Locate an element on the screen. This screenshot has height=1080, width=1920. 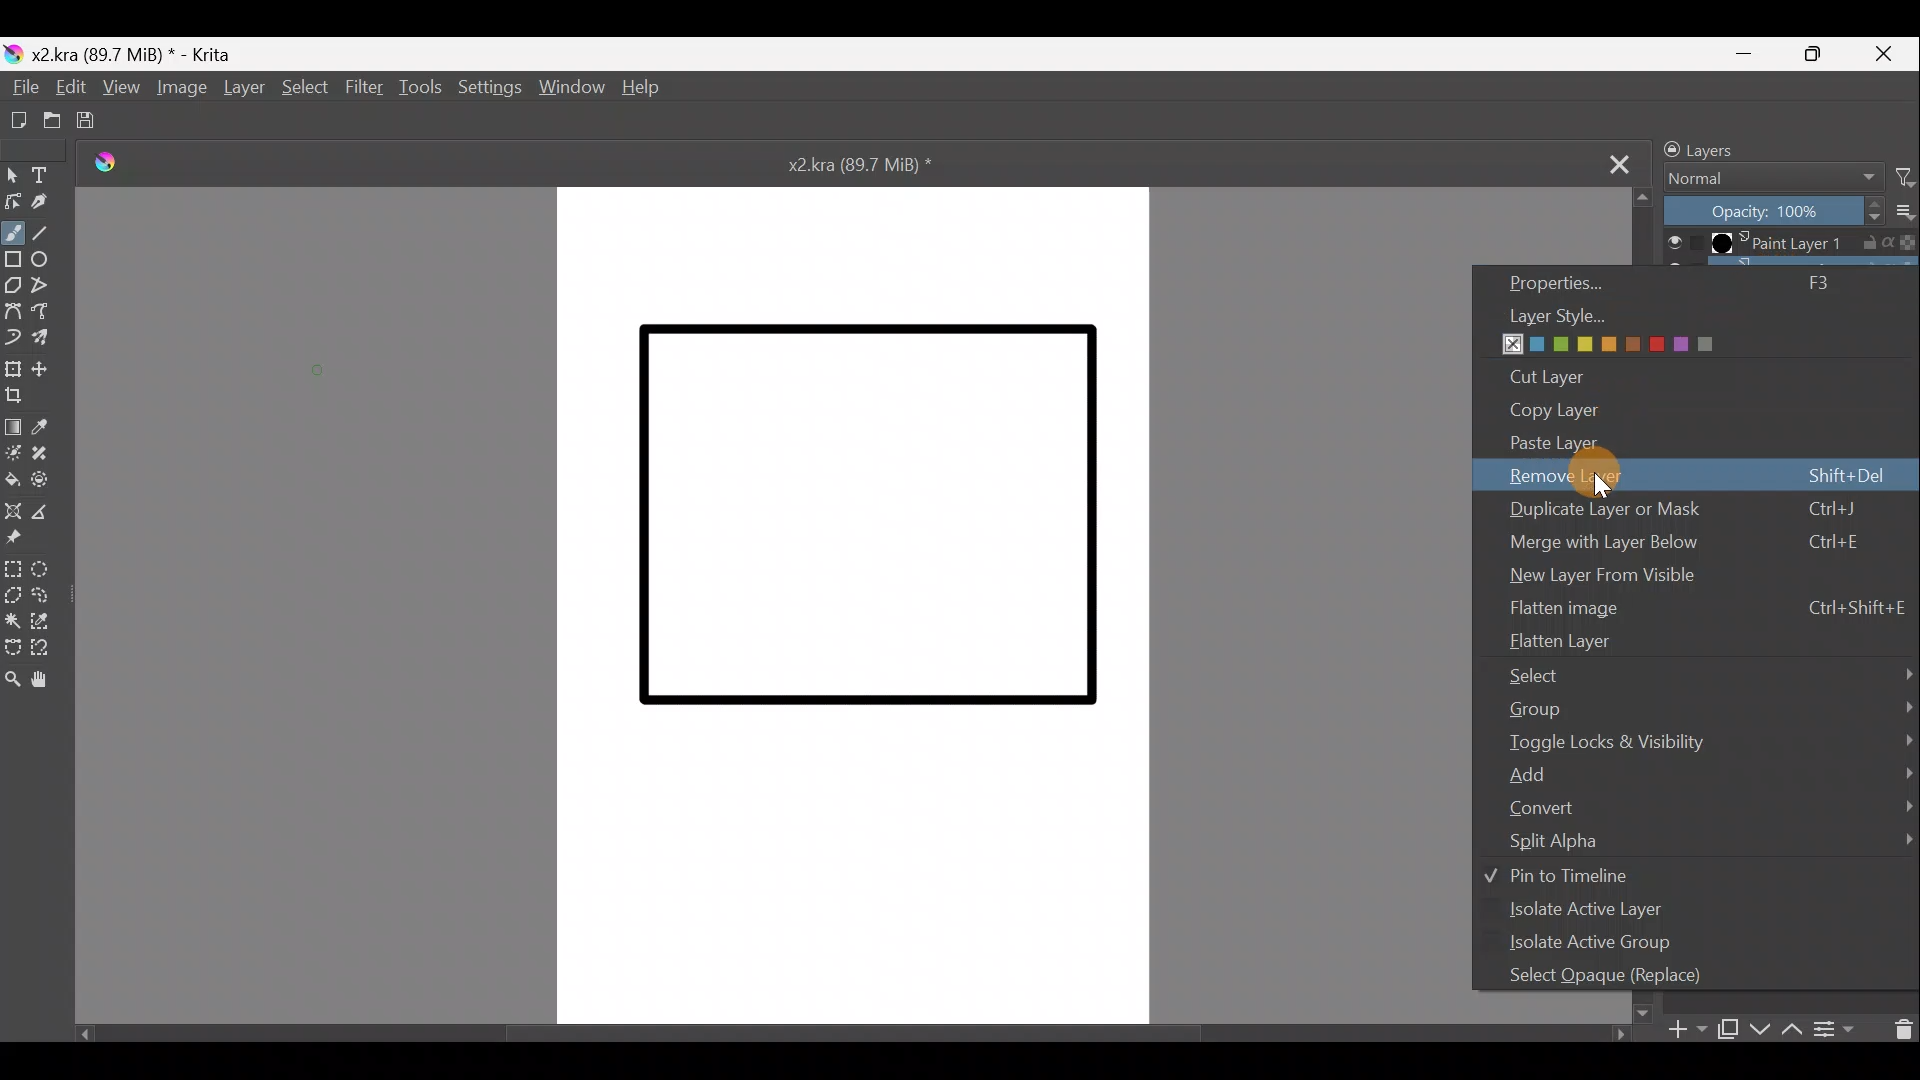
Freehand selection tool is located at coordinates (47, 593).